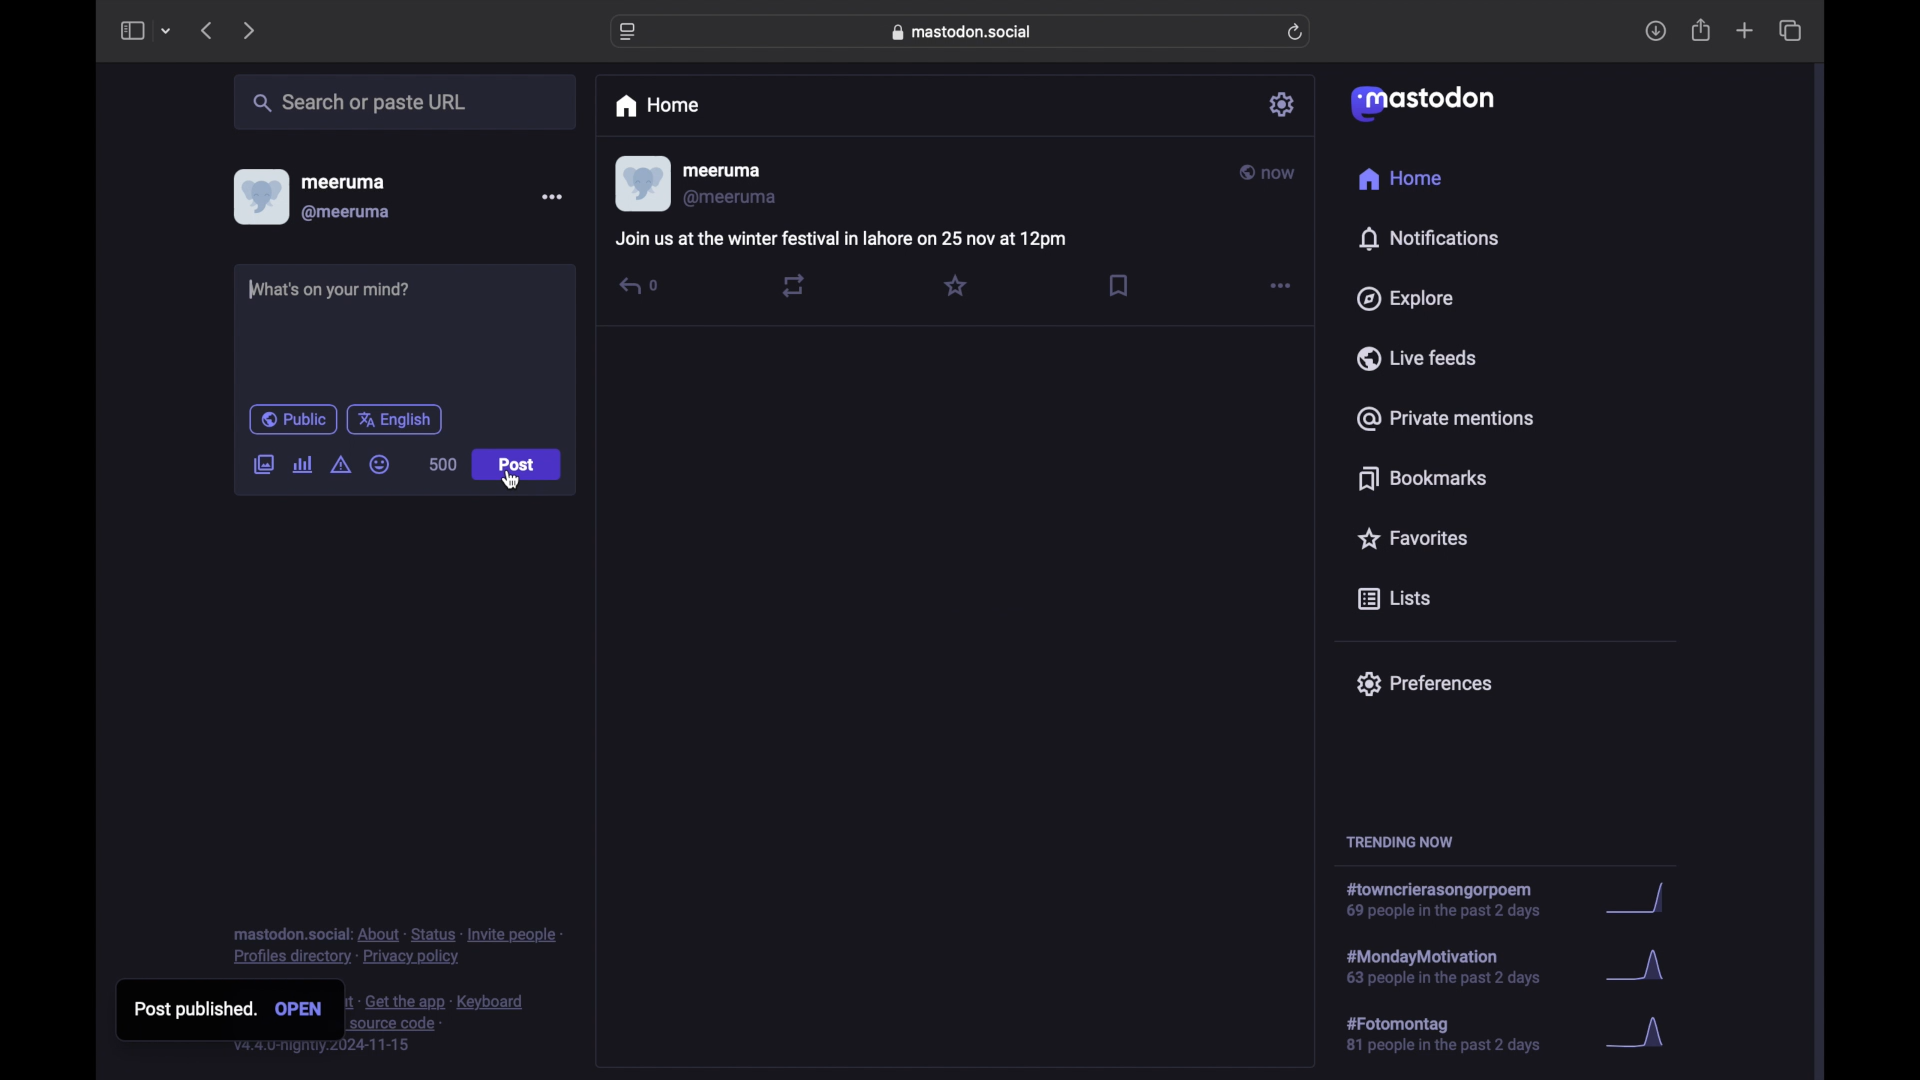 This screenshot has width=1920, height=1080. What do you see at coordinates (1284, 104) in the screenshot?
I see `settings` at bounding box center [1284, 104].